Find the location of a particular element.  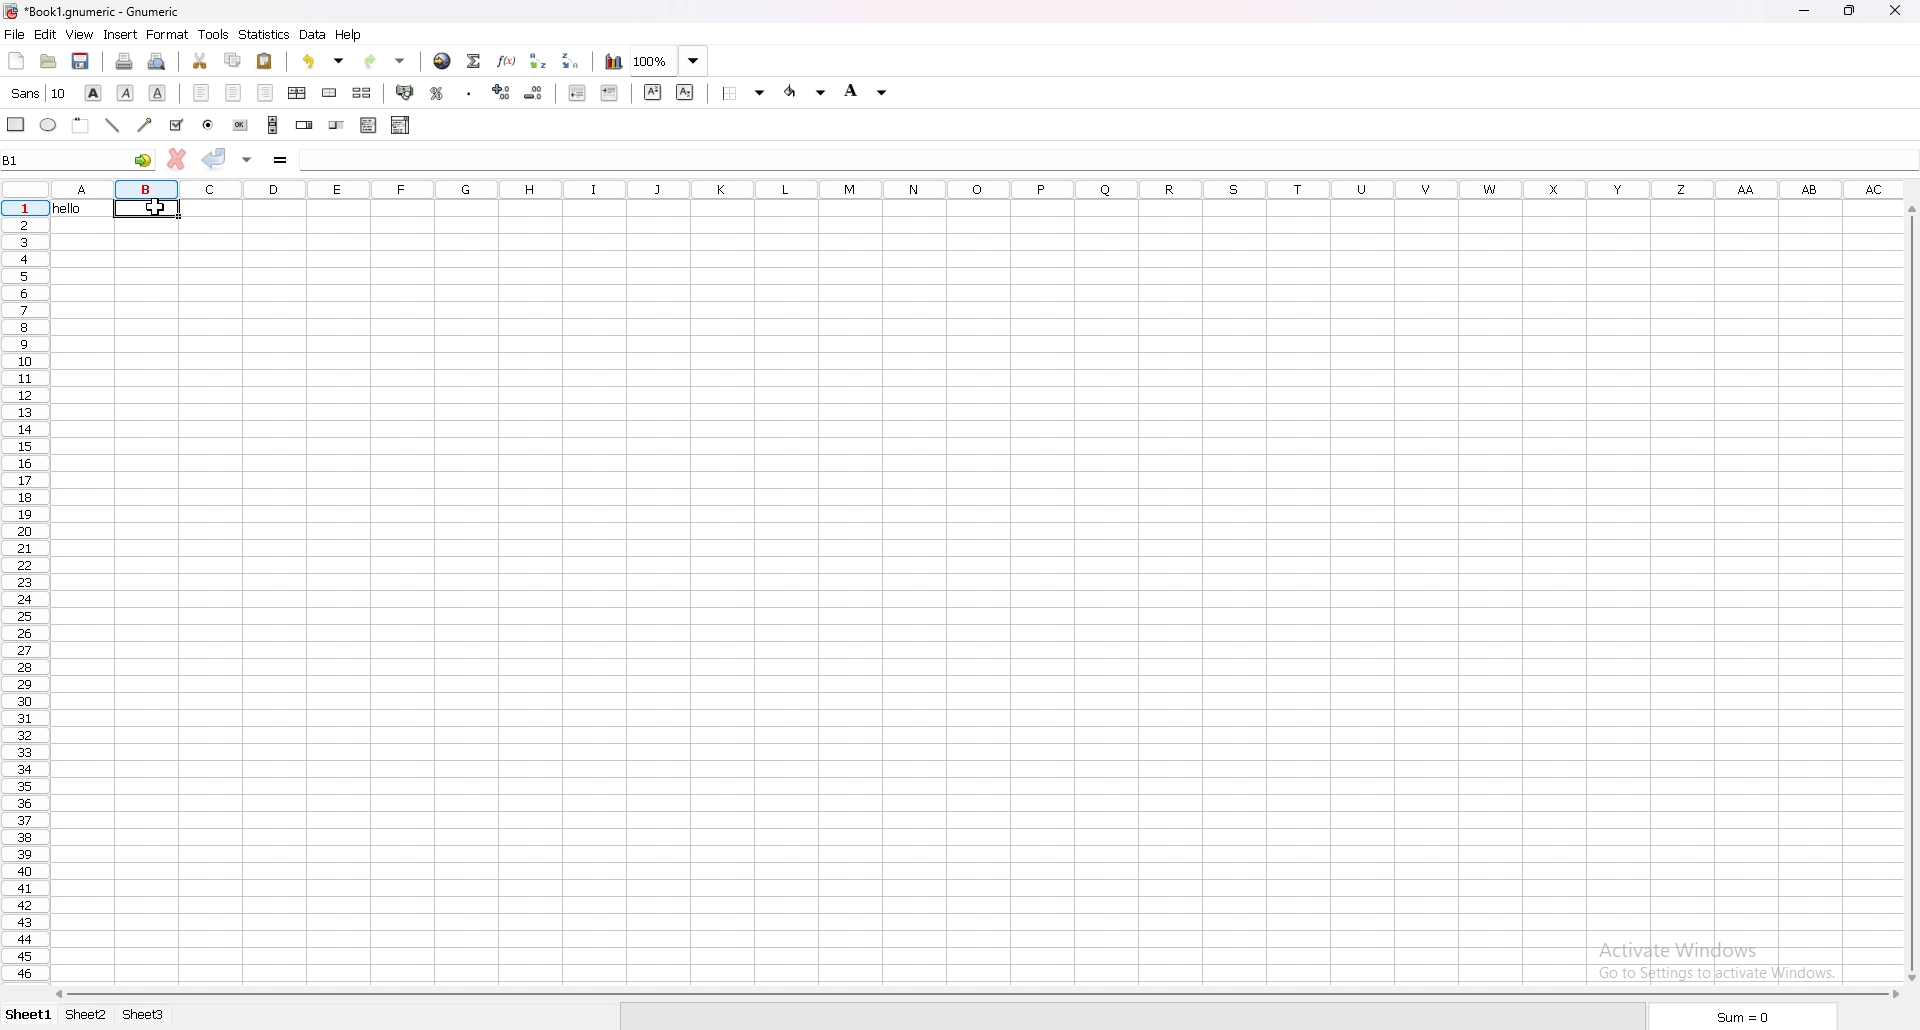

copy is located at coordinates (232, 59).